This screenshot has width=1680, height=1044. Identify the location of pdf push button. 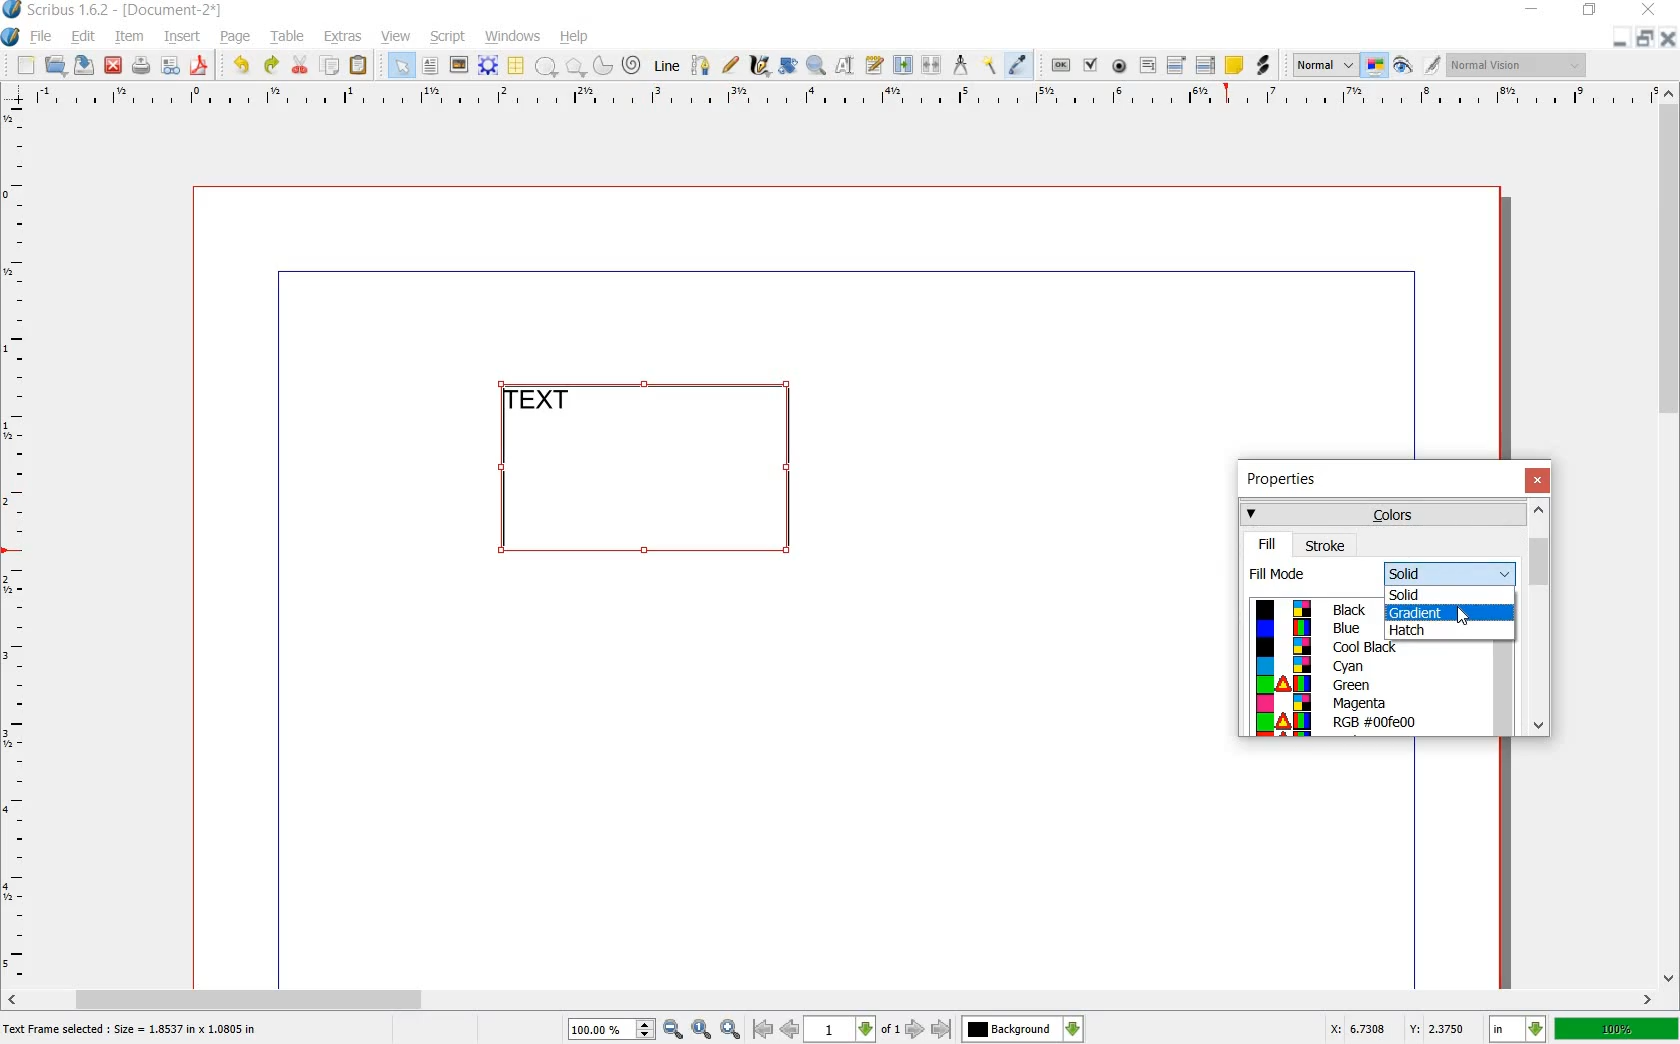
(1061, 63).